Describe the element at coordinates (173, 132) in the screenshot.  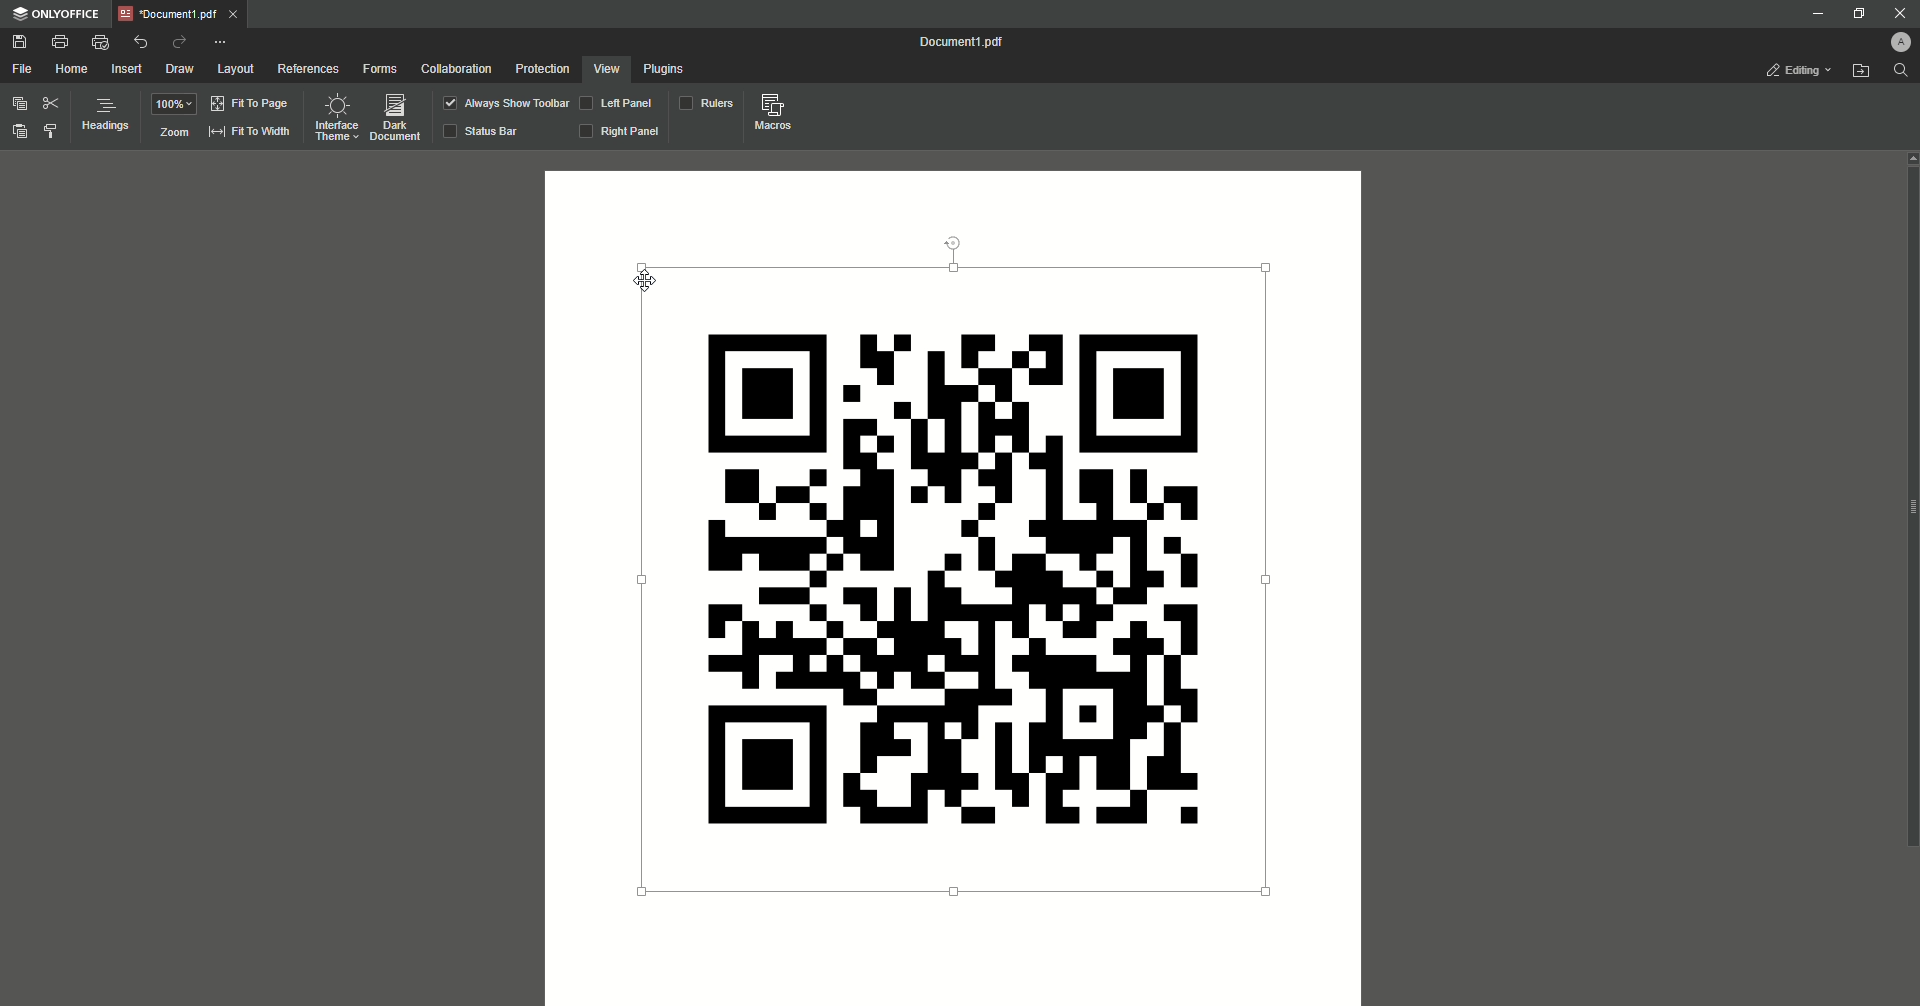
I see `Zoom` at that location.